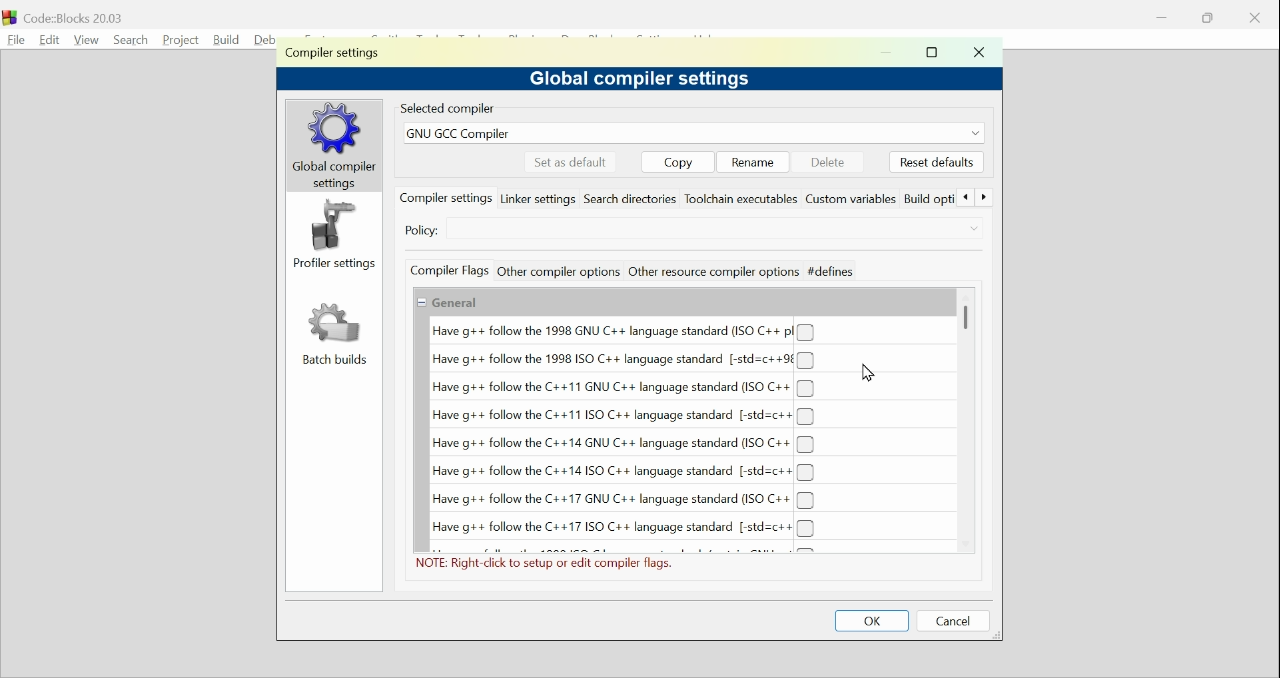 The image size is (1280, 678). Describe the element at coordinates (977, 53) in the screenshot. I see `Close` at that location.